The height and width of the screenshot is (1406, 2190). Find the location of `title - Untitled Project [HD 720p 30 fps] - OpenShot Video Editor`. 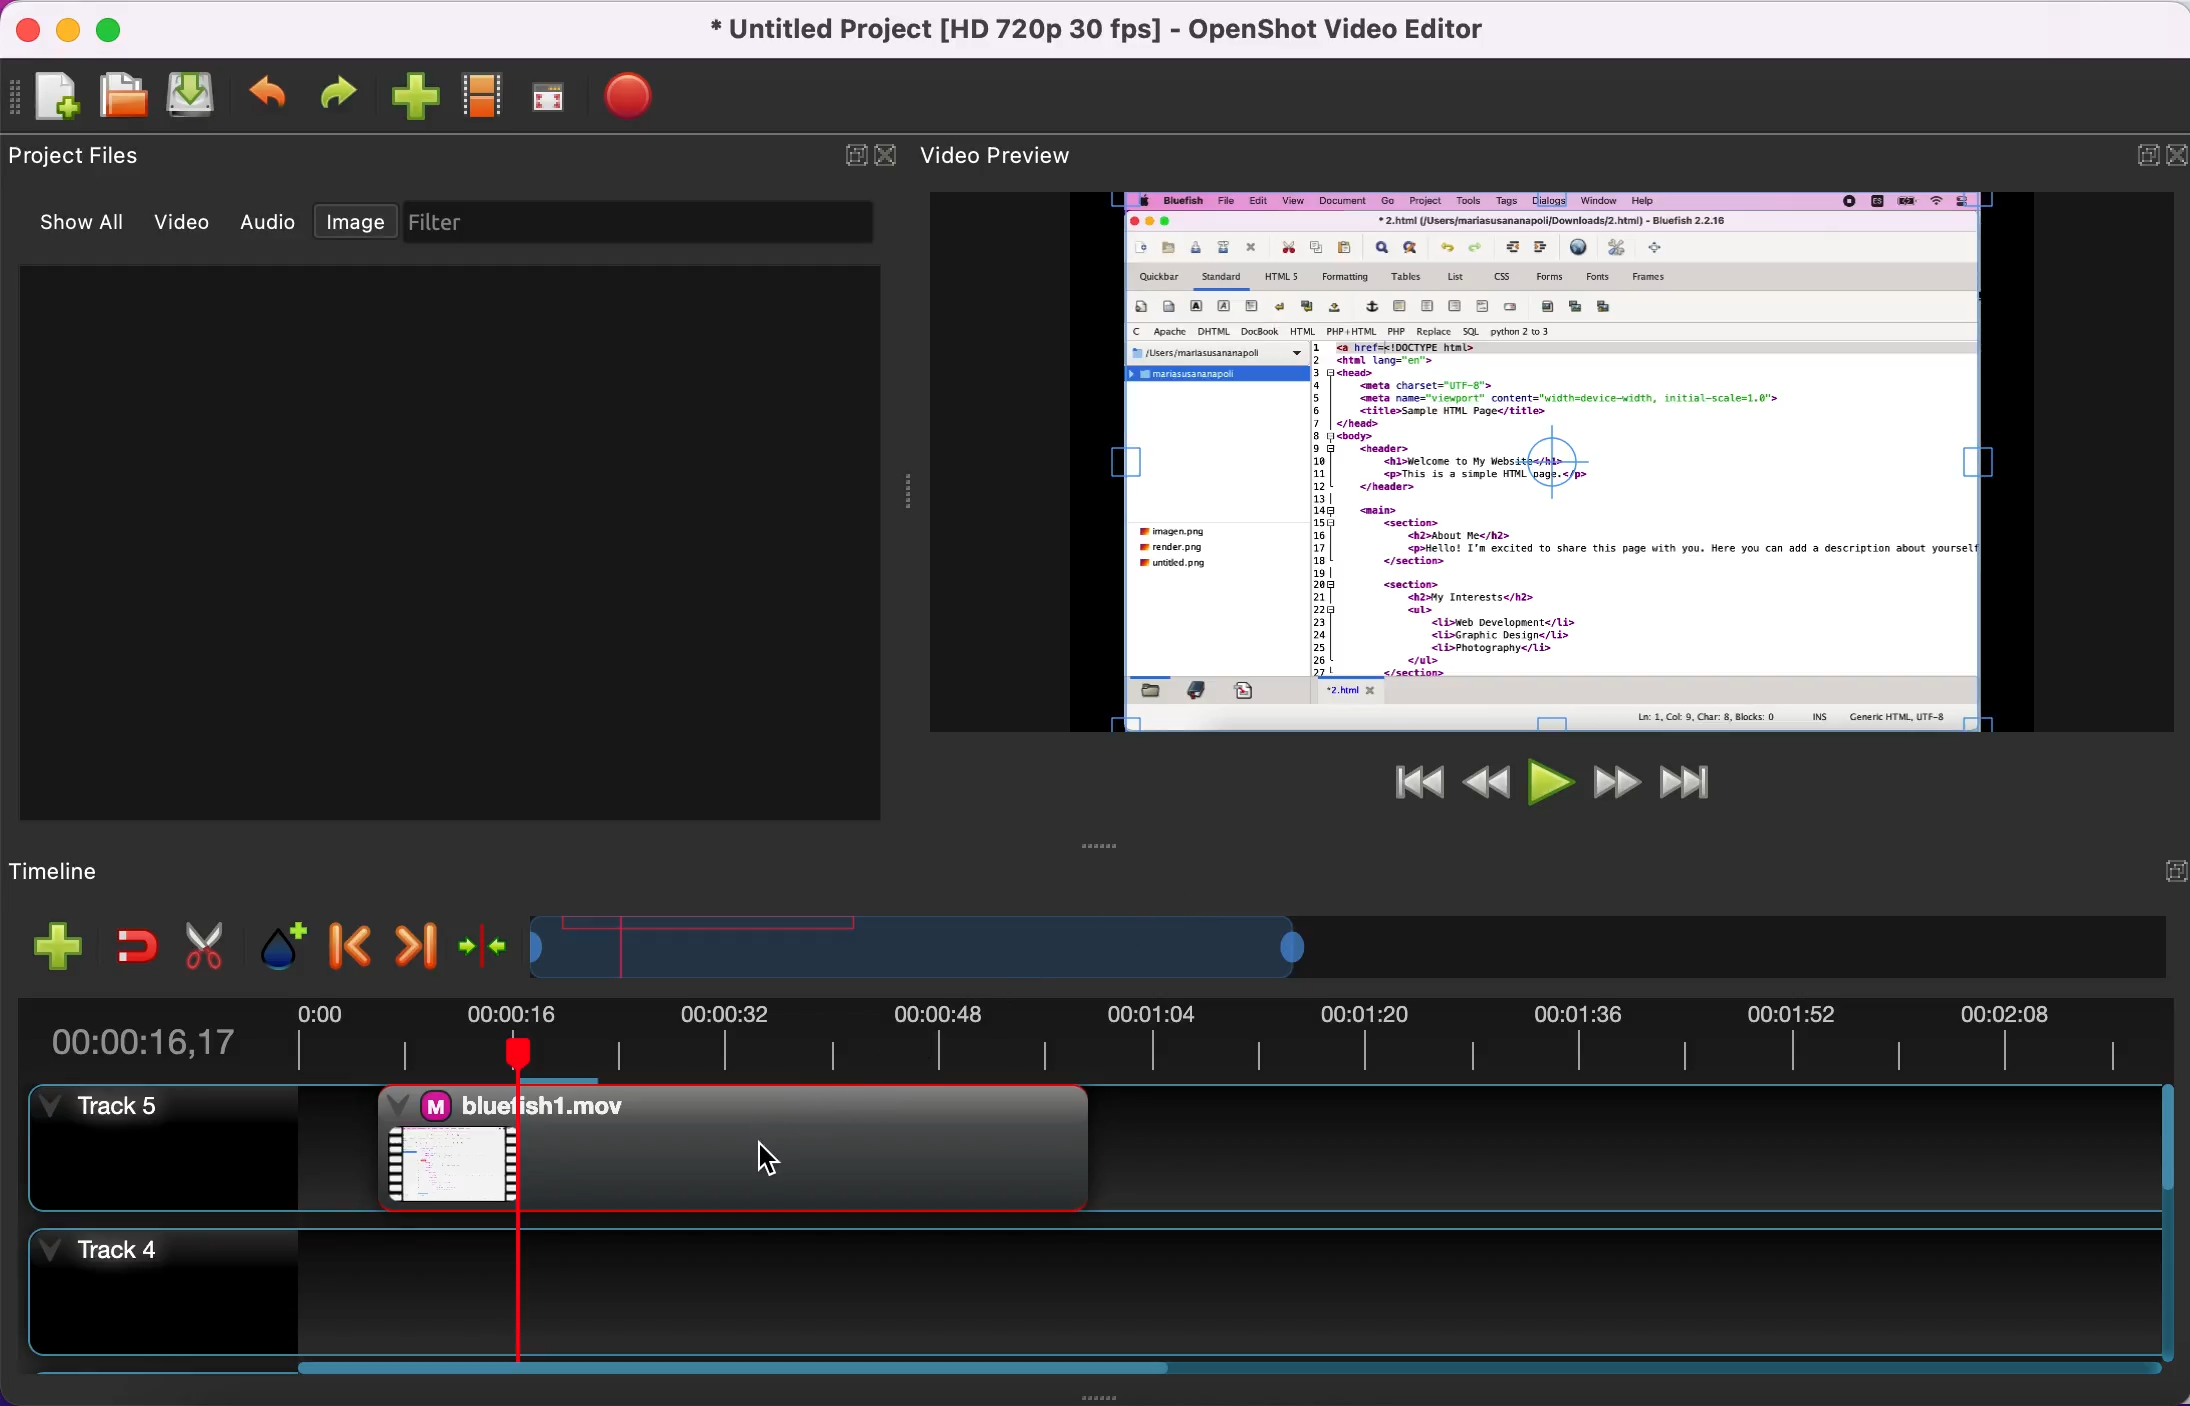

title - Untitled Project [HD 720p 30 fps] - OpenShot Video Editor is located at coordinates (1100, 31).